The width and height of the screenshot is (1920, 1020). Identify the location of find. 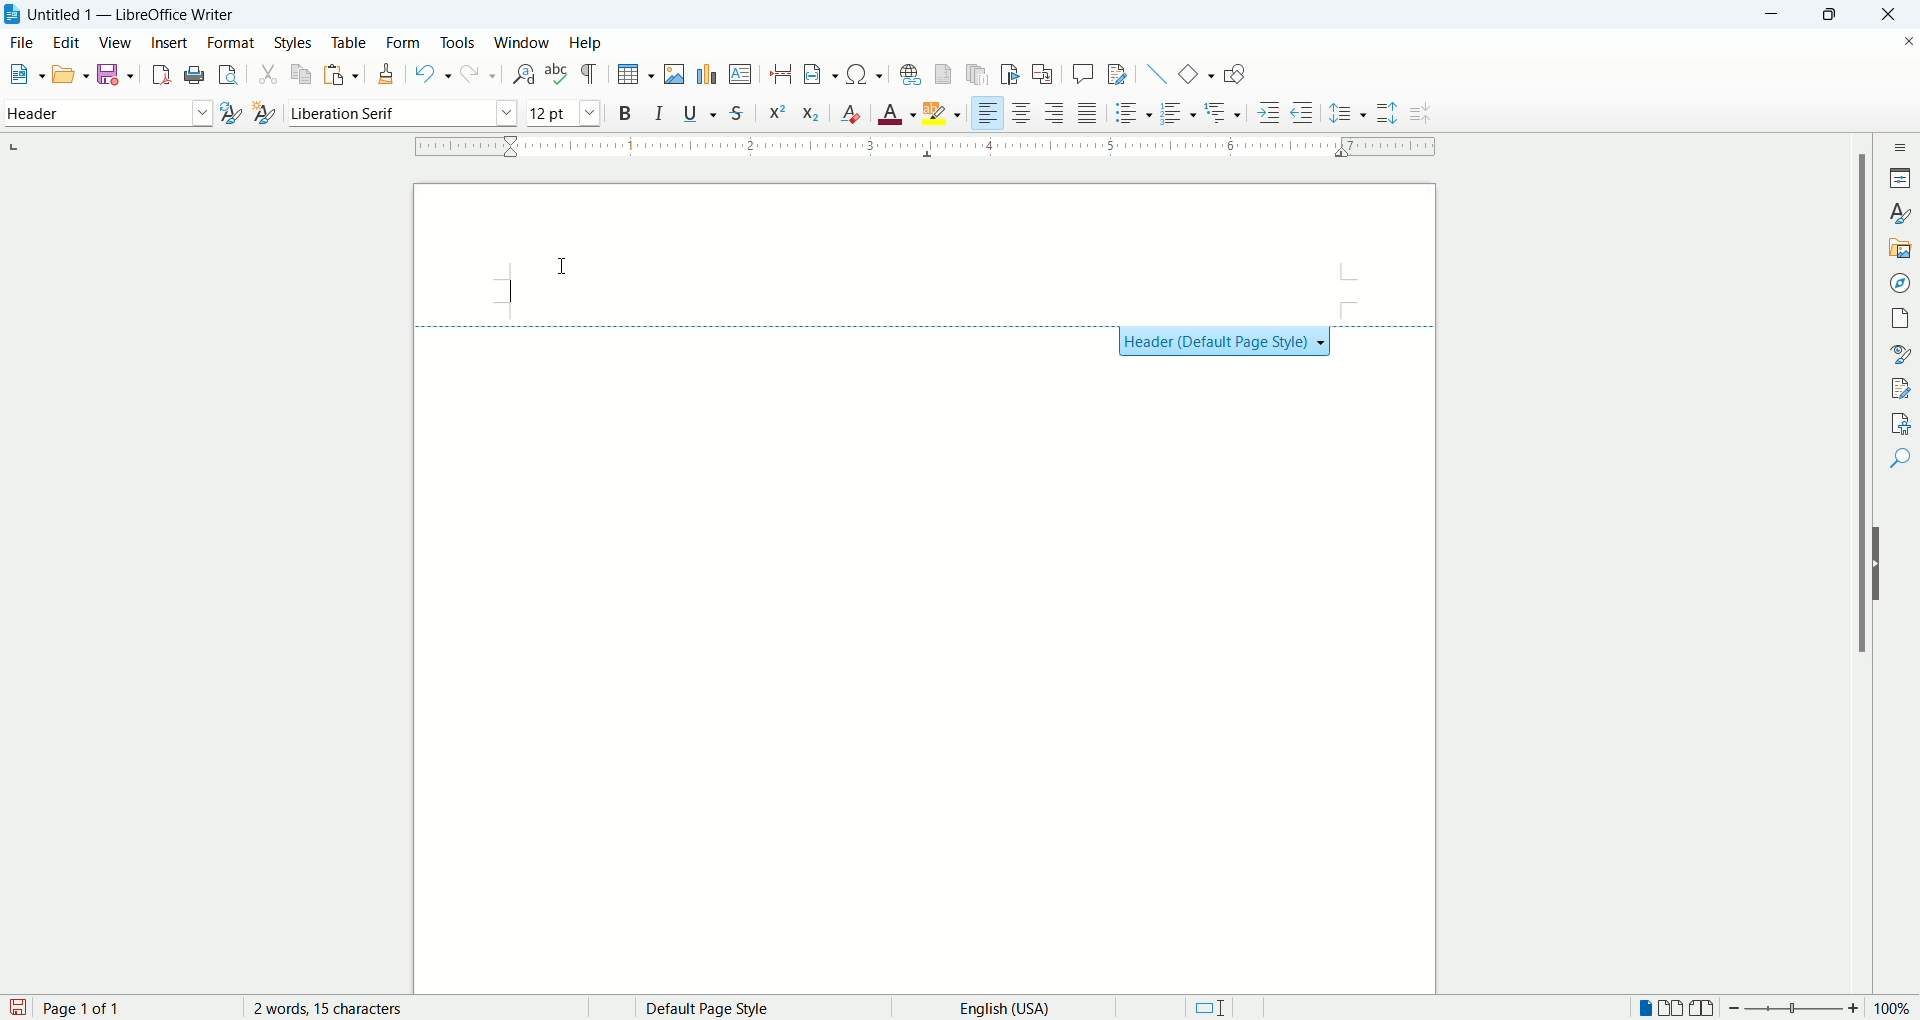
(1898, 460).